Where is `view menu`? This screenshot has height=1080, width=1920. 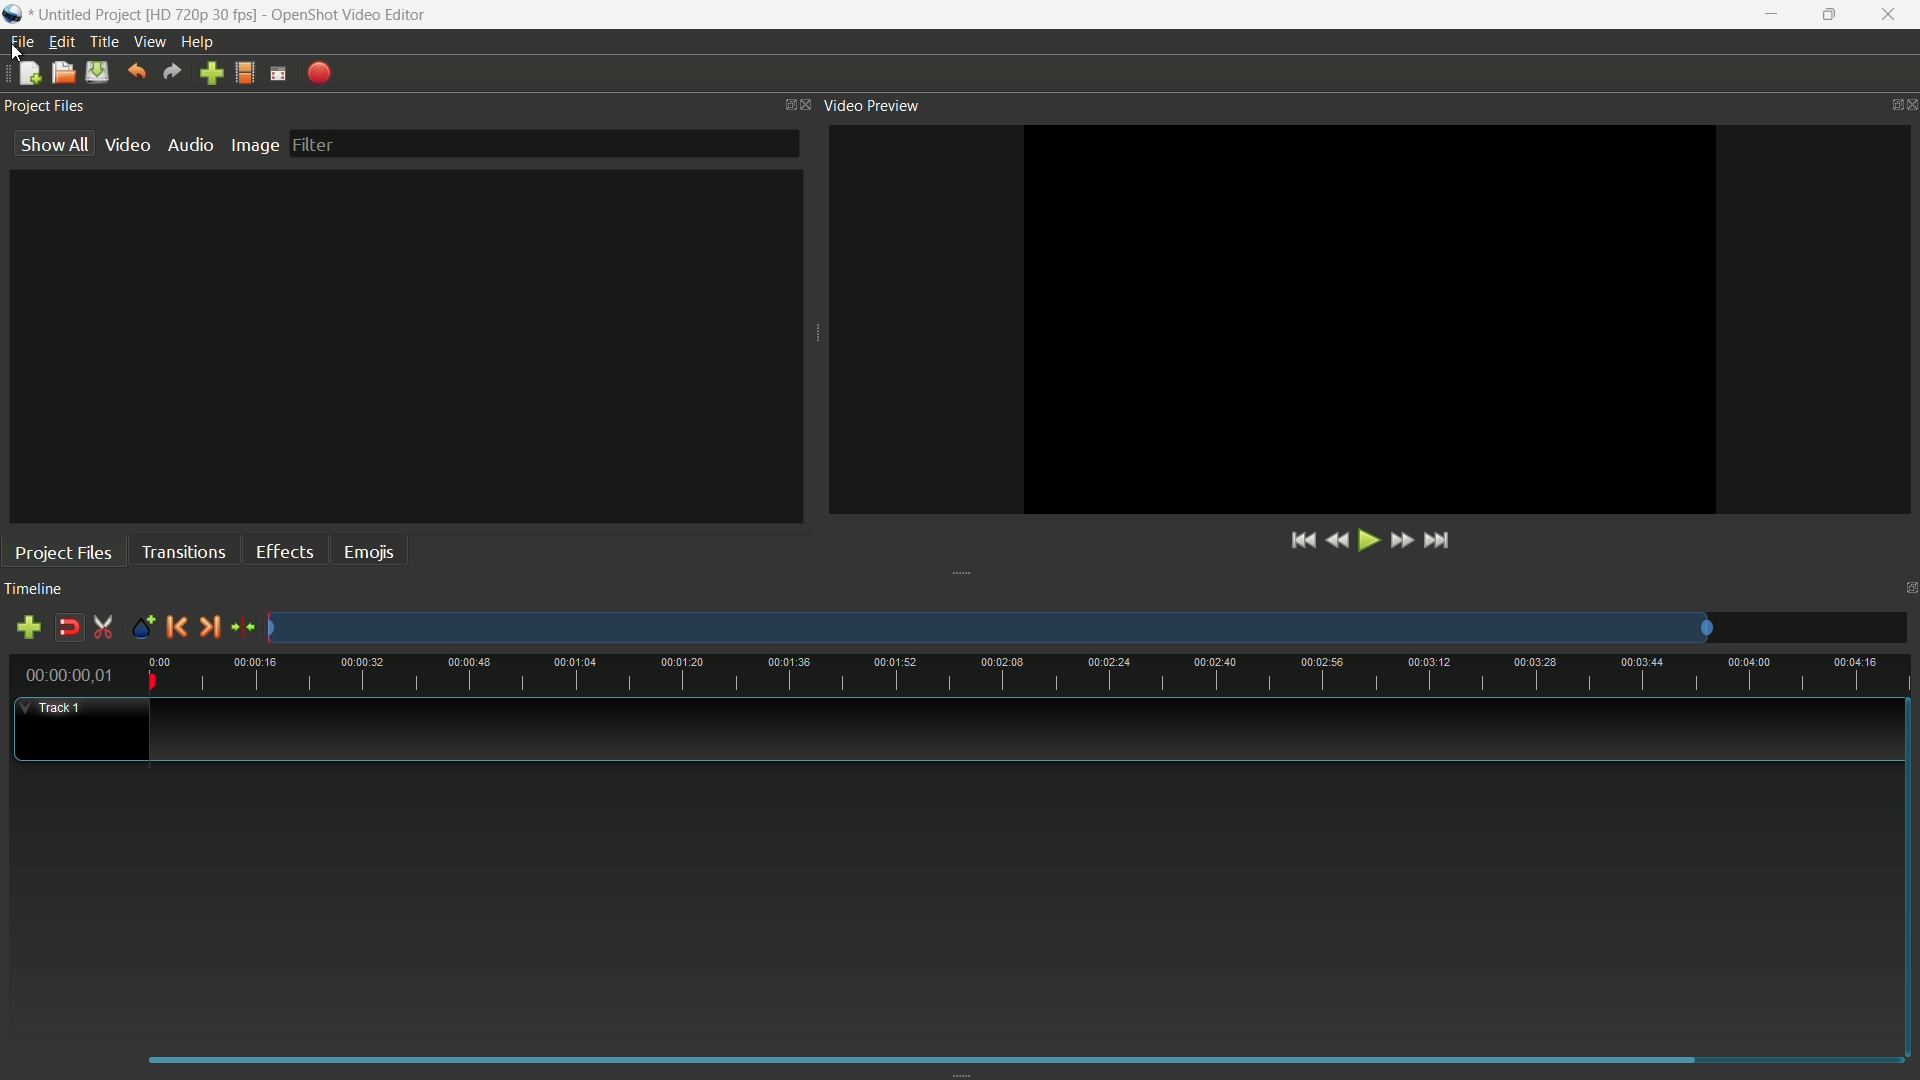 view menu is located at coordinates (148, 42).